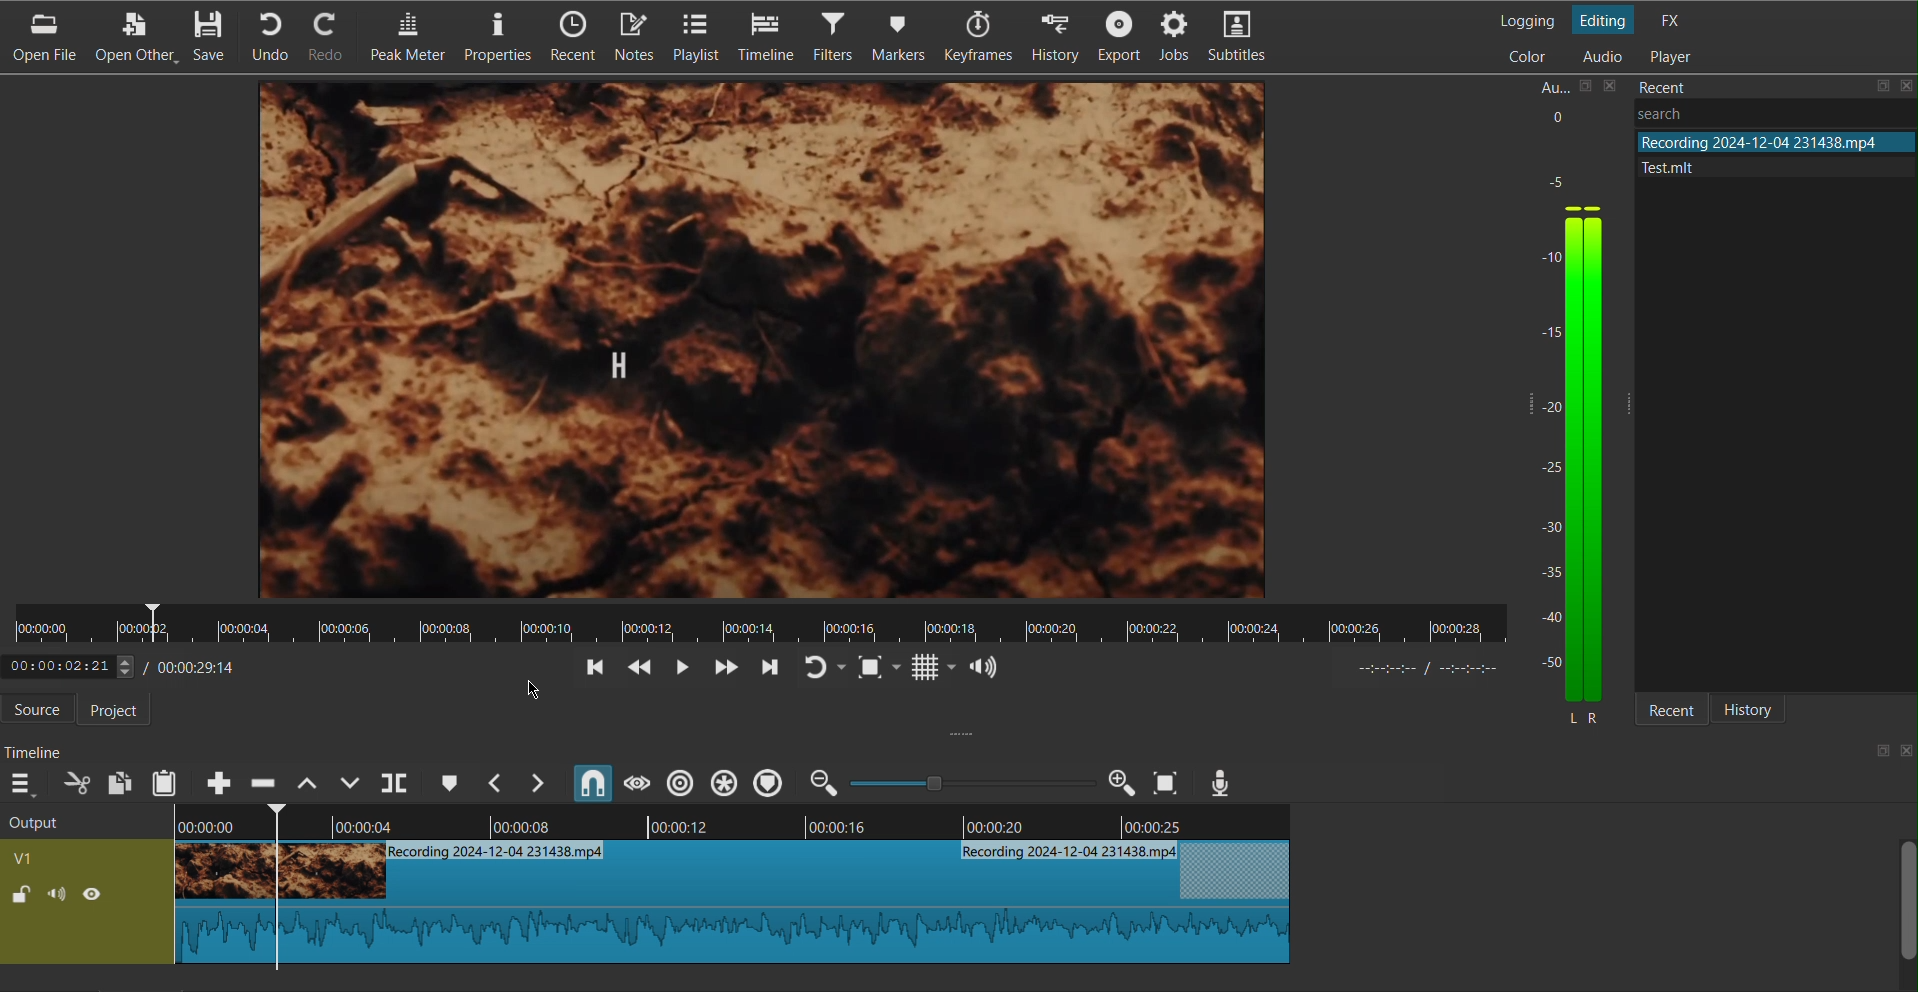 This screenshot has width=1918, height=992. Describe the element at coordinates (120, 781) in the screenshot. I see `Copy` at that location.